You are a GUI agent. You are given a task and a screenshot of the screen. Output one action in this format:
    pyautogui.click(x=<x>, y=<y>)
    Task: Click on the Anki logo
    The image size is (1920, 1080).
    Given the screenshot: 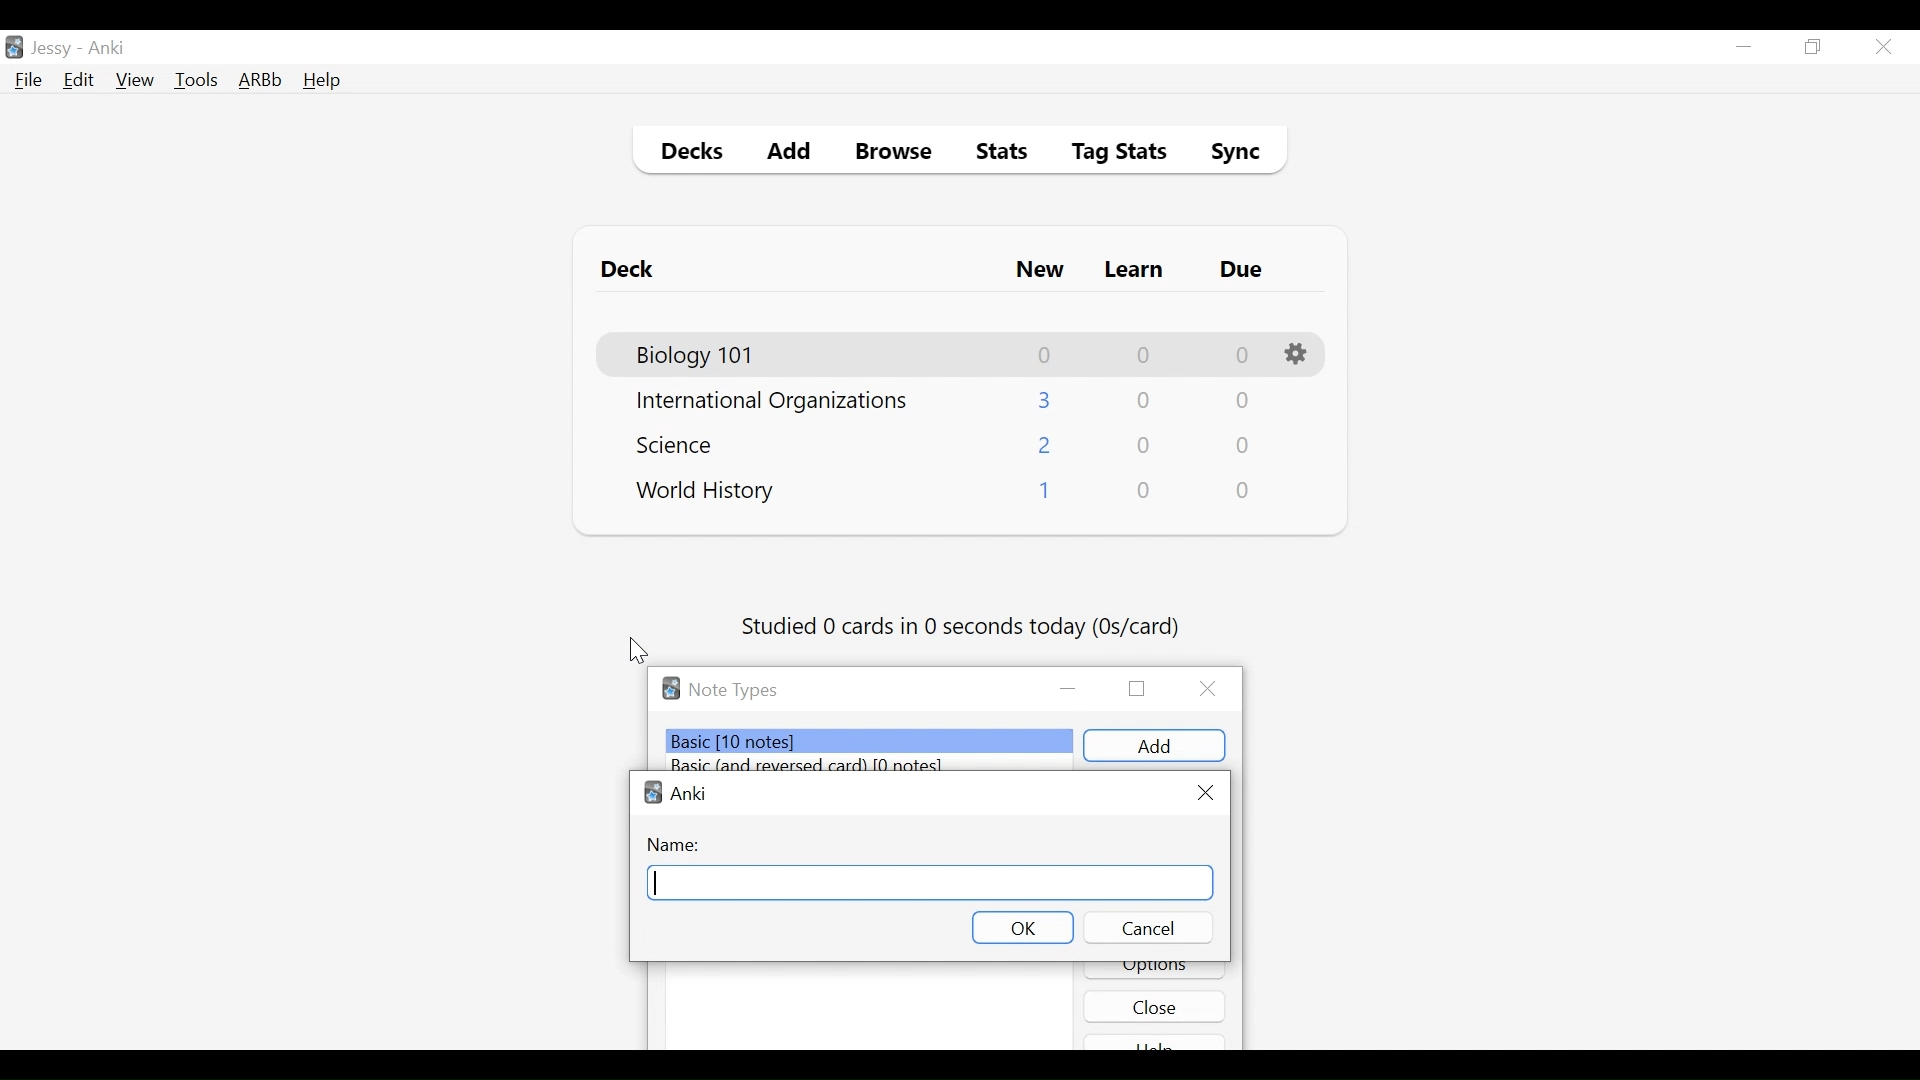 What is the action you would take?
    pyautogui.click(x=653, y=792)
    